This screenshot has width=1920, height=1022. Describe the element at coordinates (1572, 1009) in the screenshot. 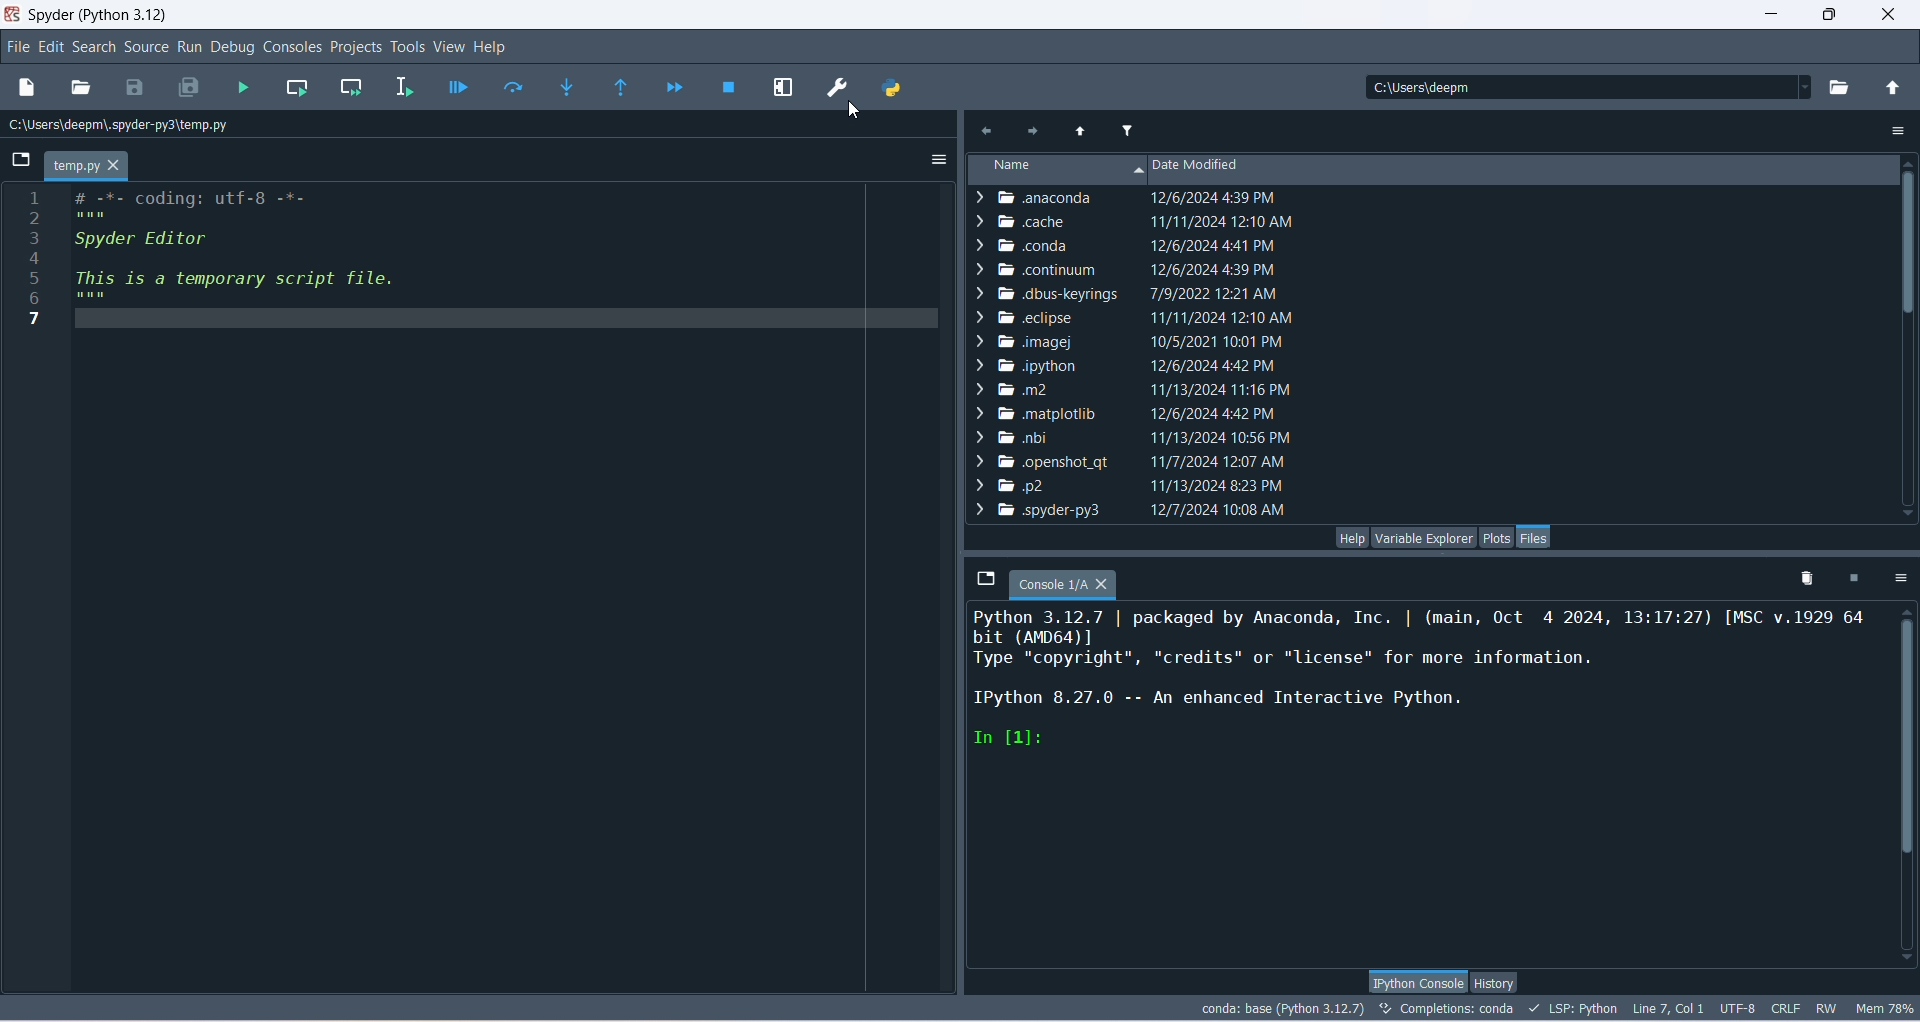

I see `LSP:Python` at that location.